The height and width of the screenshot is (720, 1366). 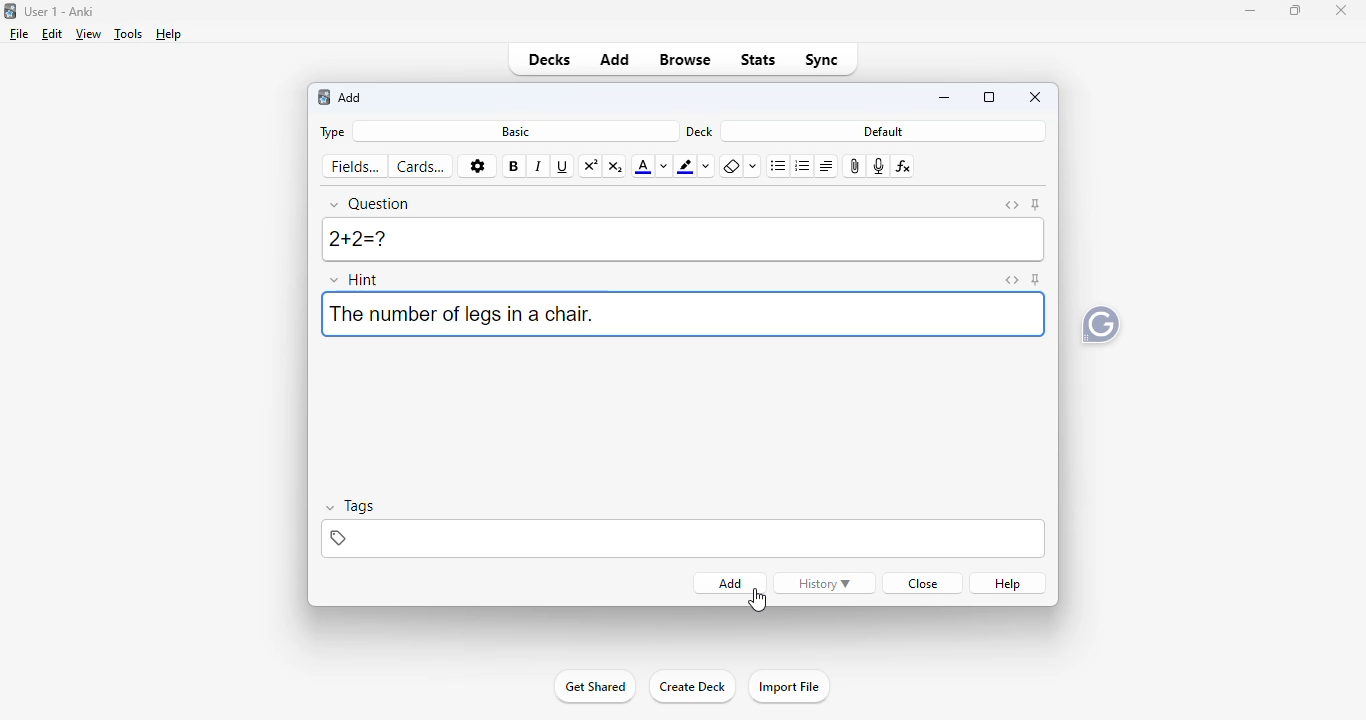 I want to click on stats, so click(x=757, y=60).